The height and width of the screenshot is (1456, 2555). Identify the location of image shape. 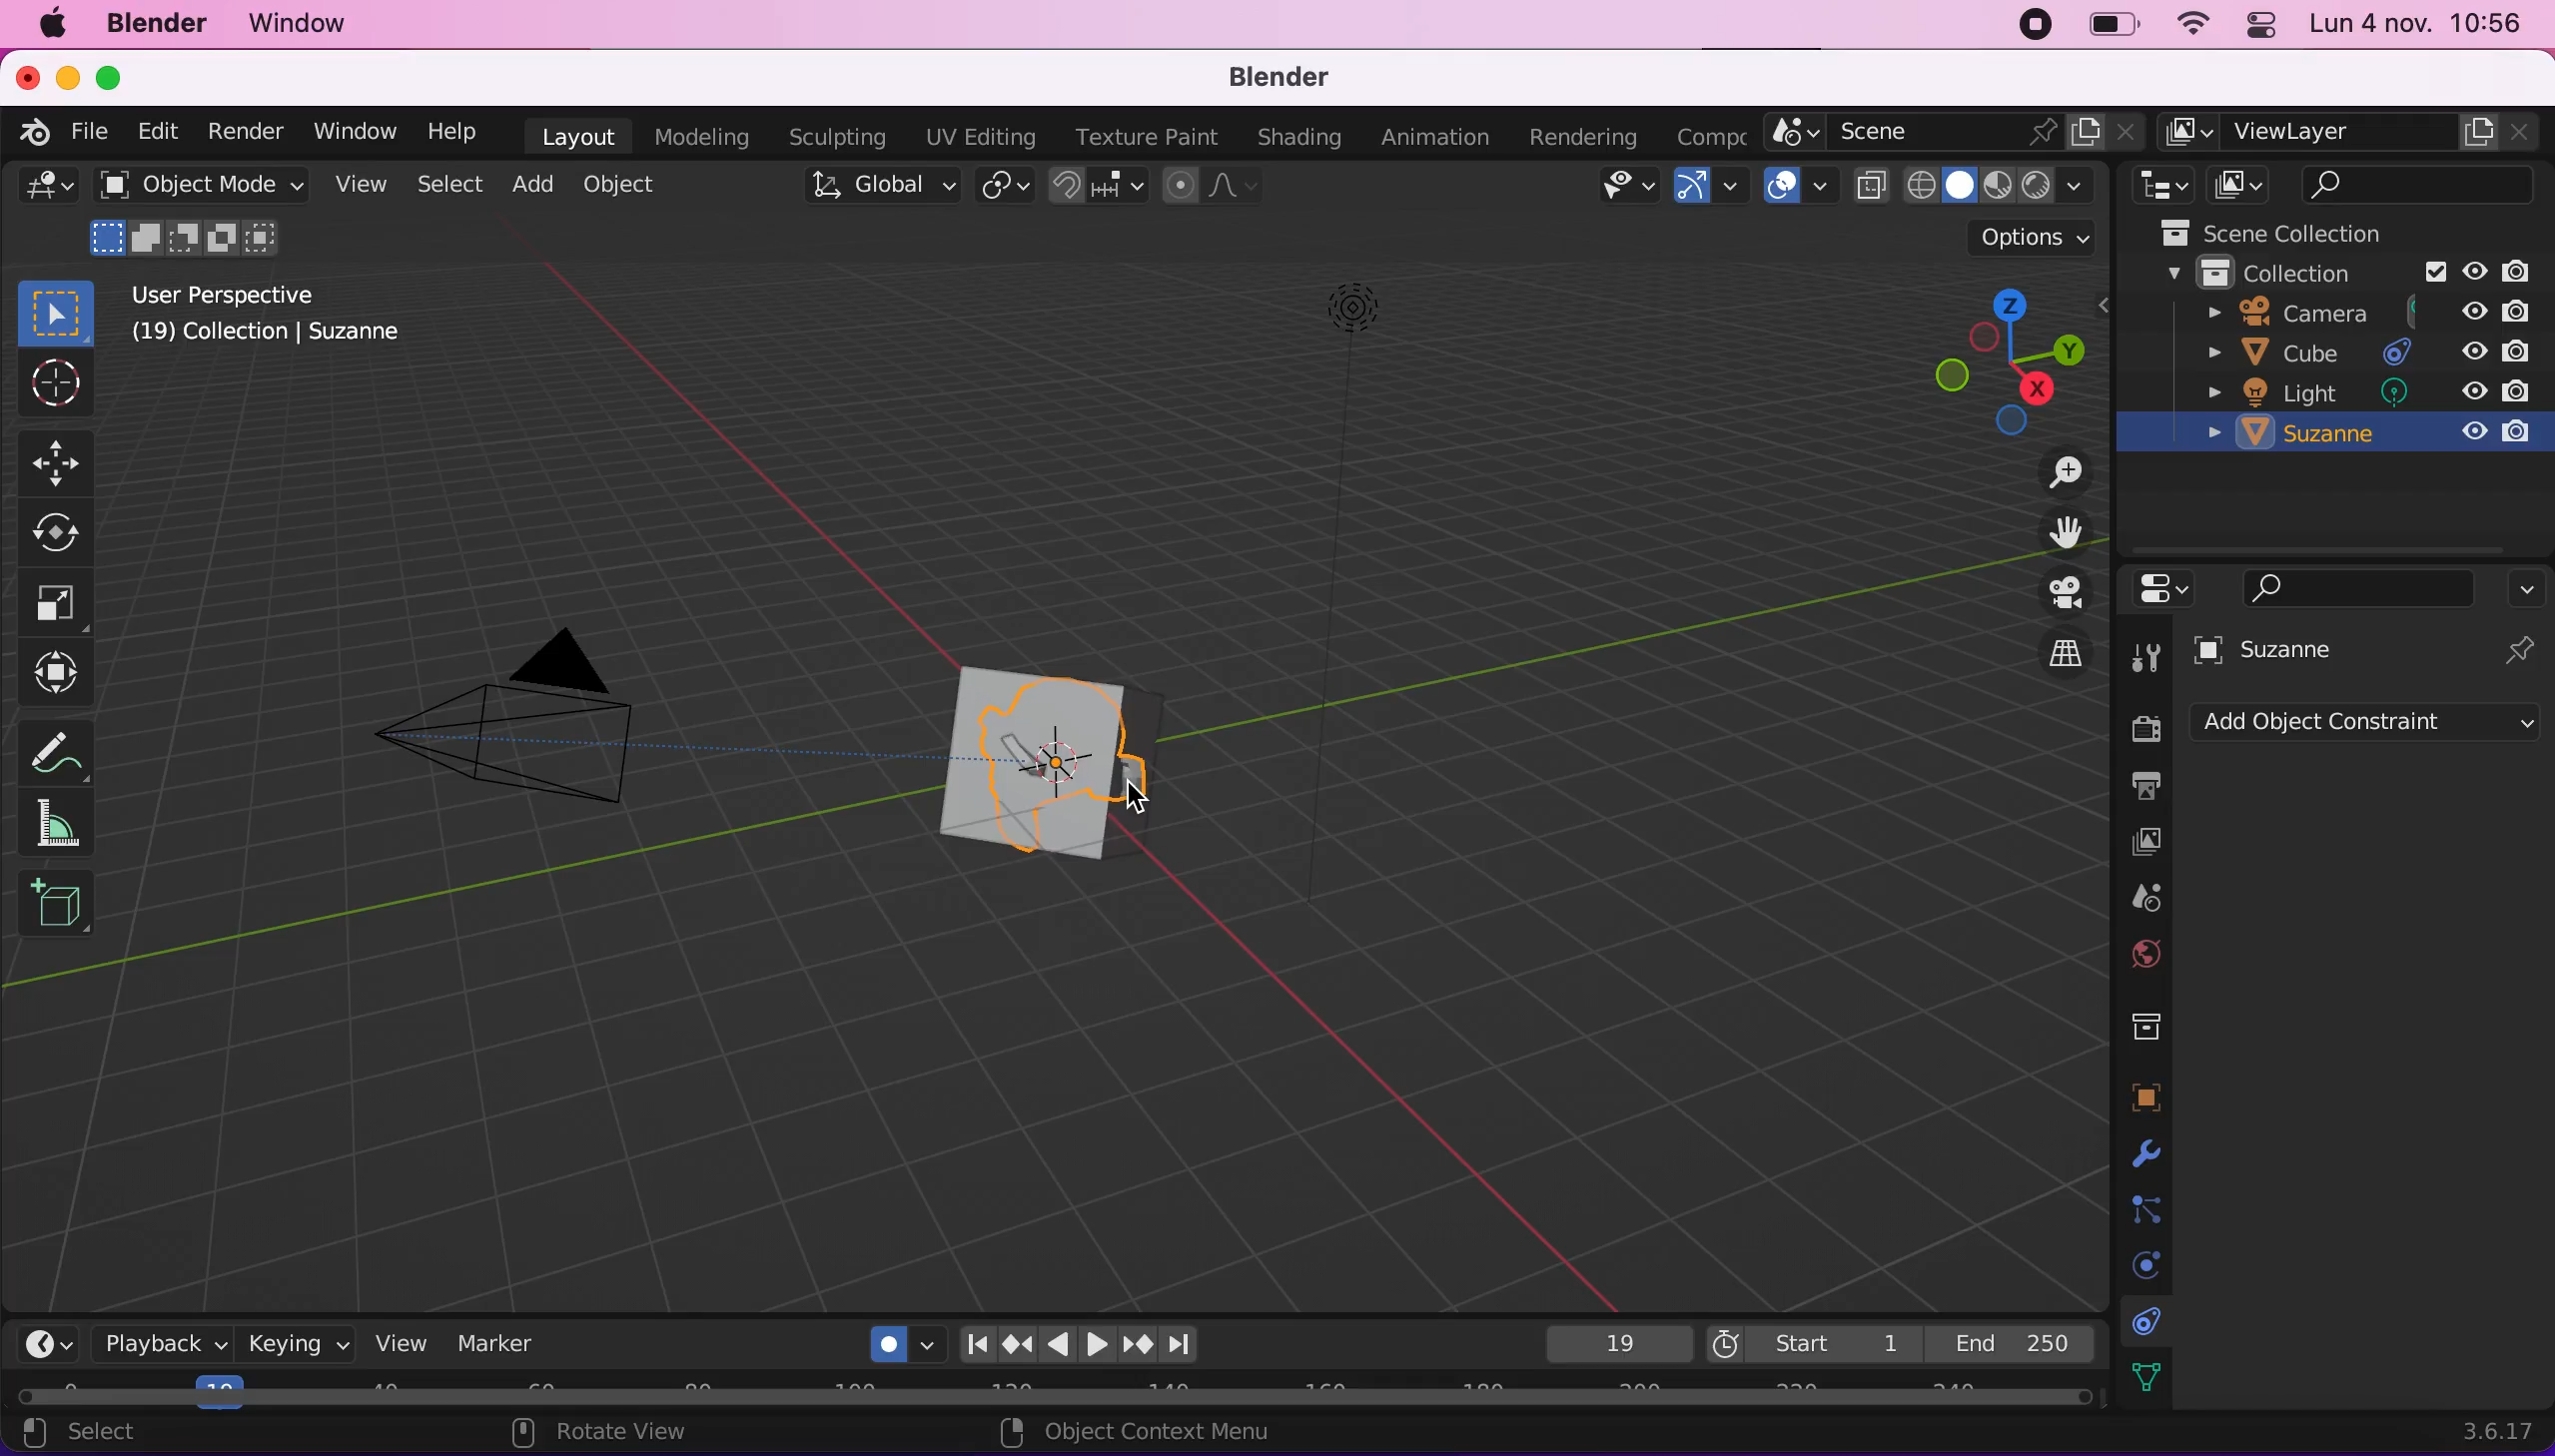
(1342, 591).